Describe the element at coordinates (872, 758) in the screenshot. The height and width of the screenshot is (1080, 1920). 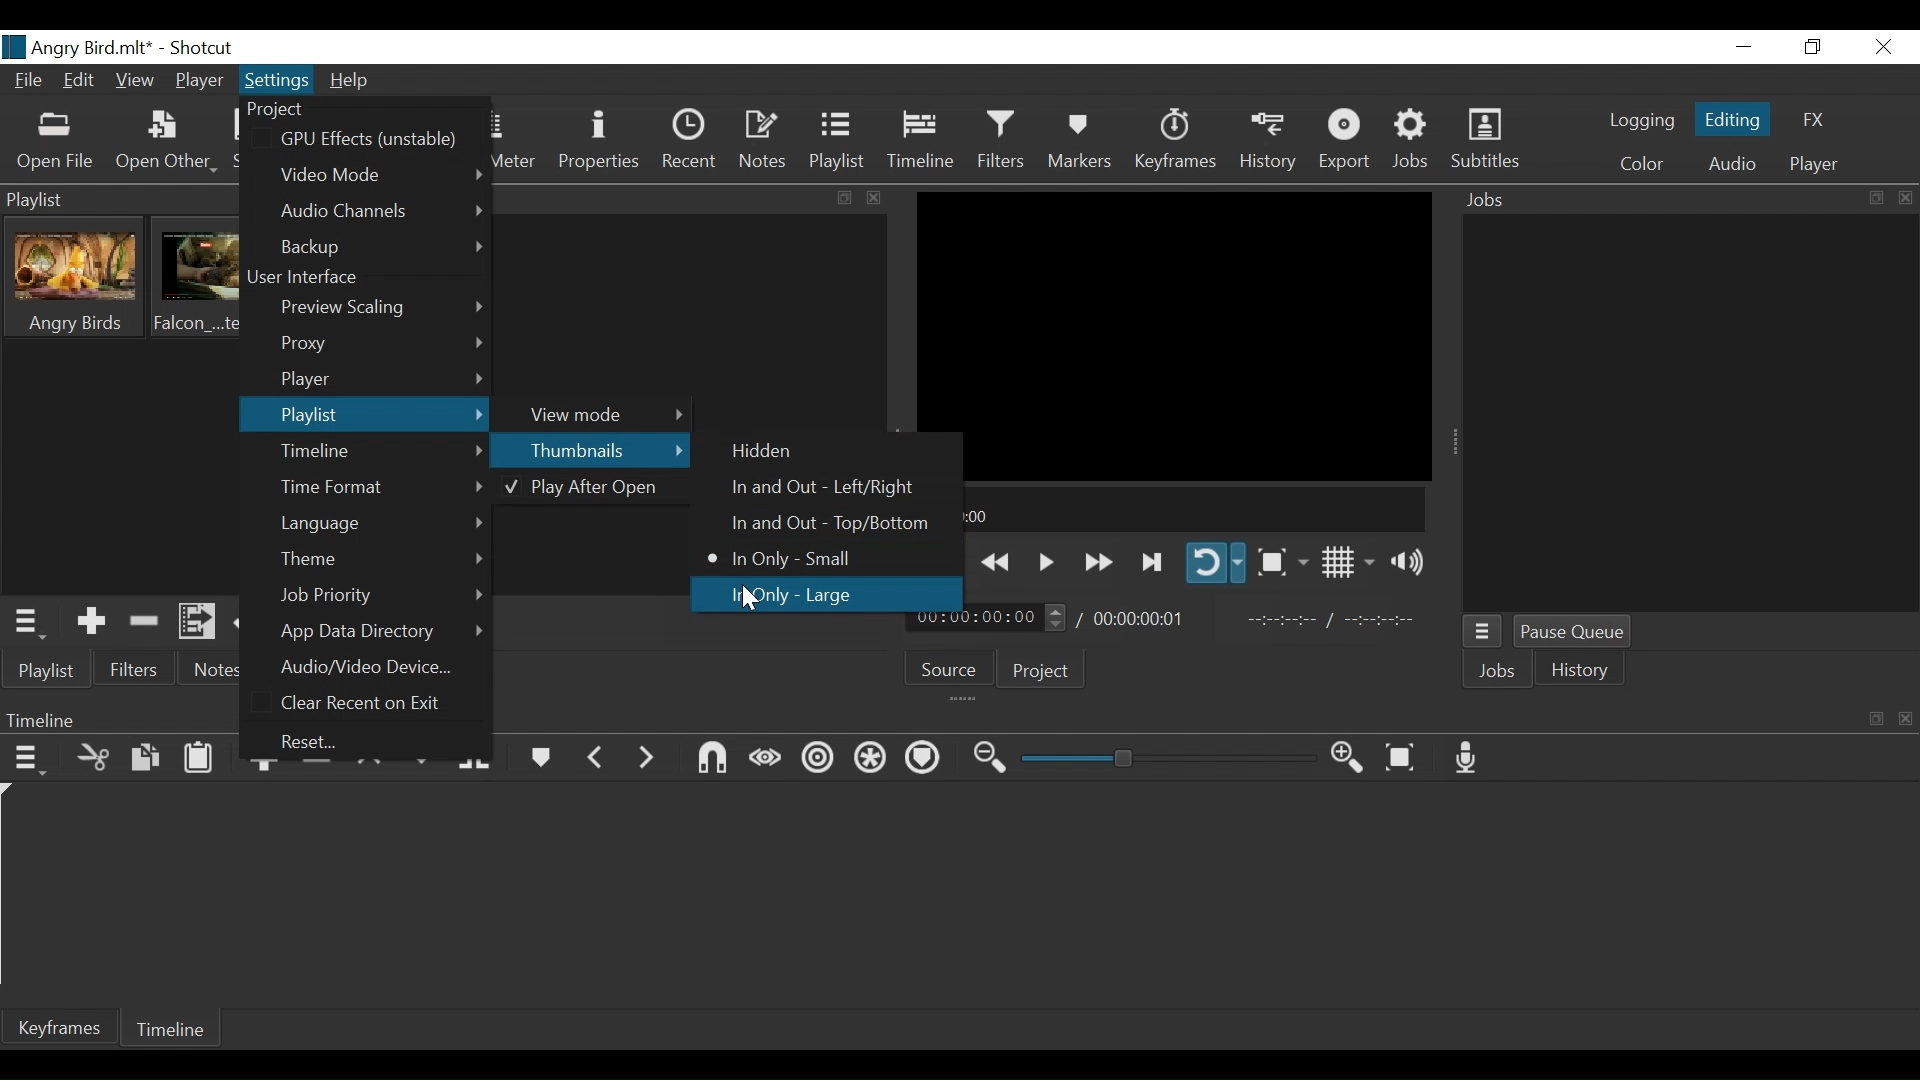
I see `Ripple all tracks` at that location.